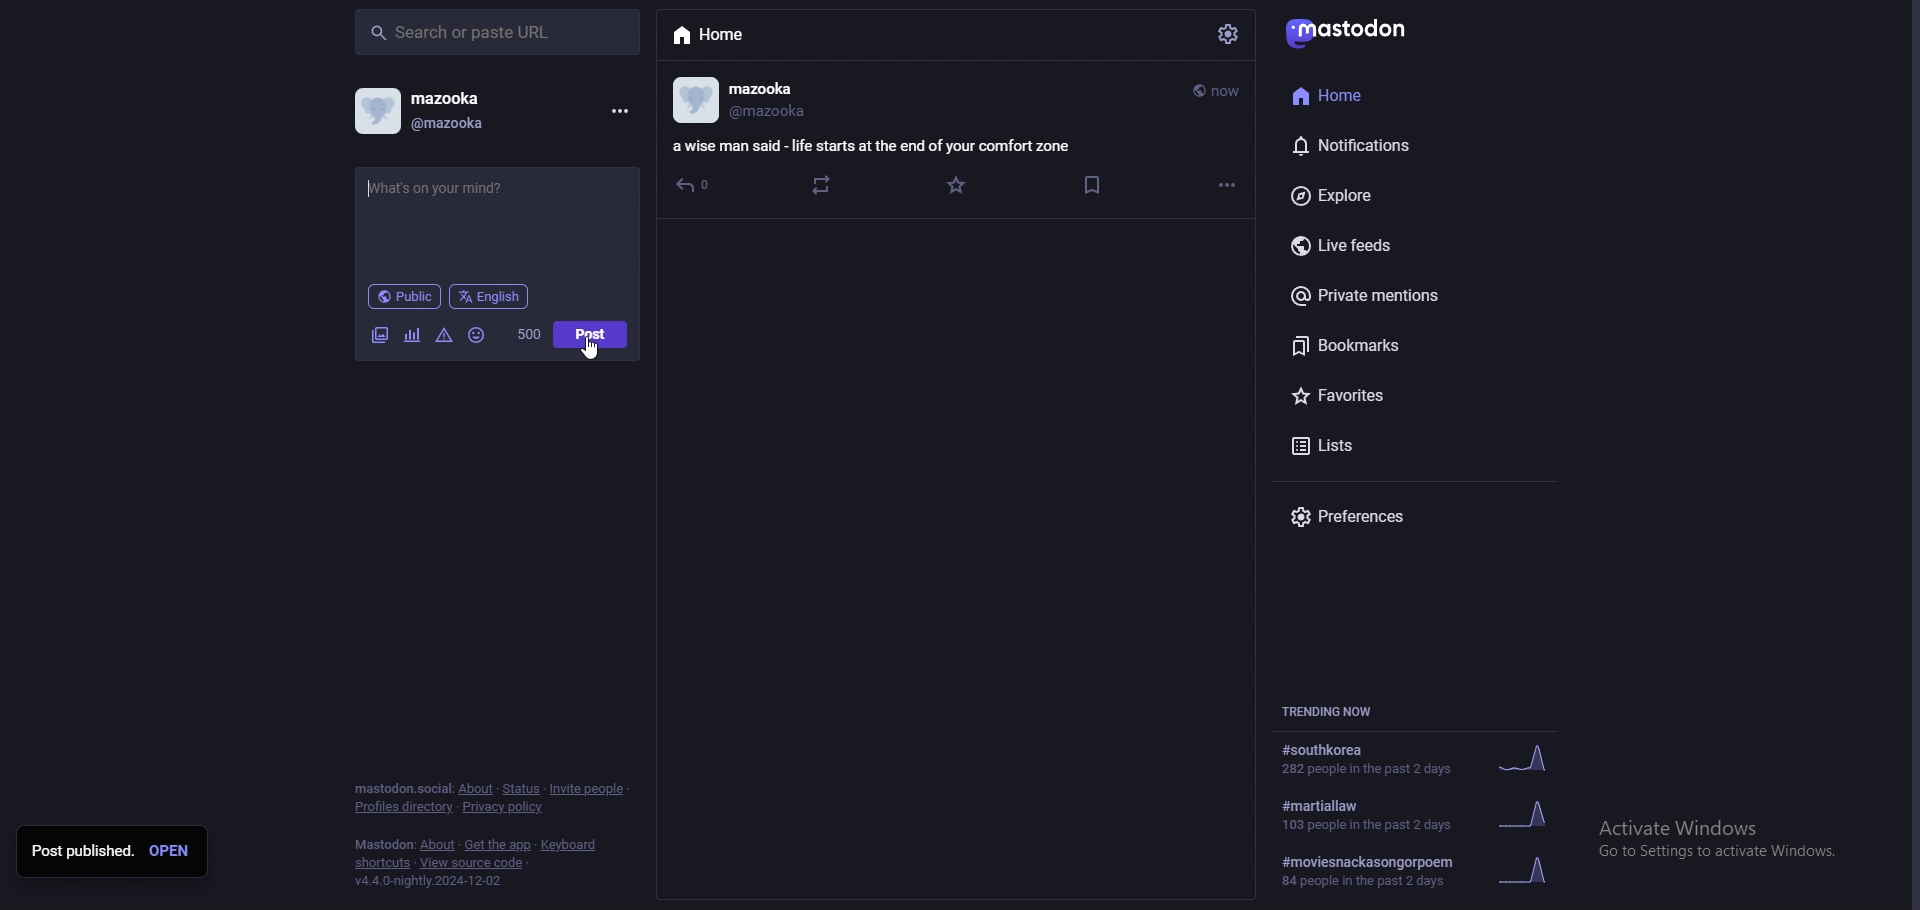  Describe the element at coordinates (1228, 33) in the screenshot. I see `settings` at that location.